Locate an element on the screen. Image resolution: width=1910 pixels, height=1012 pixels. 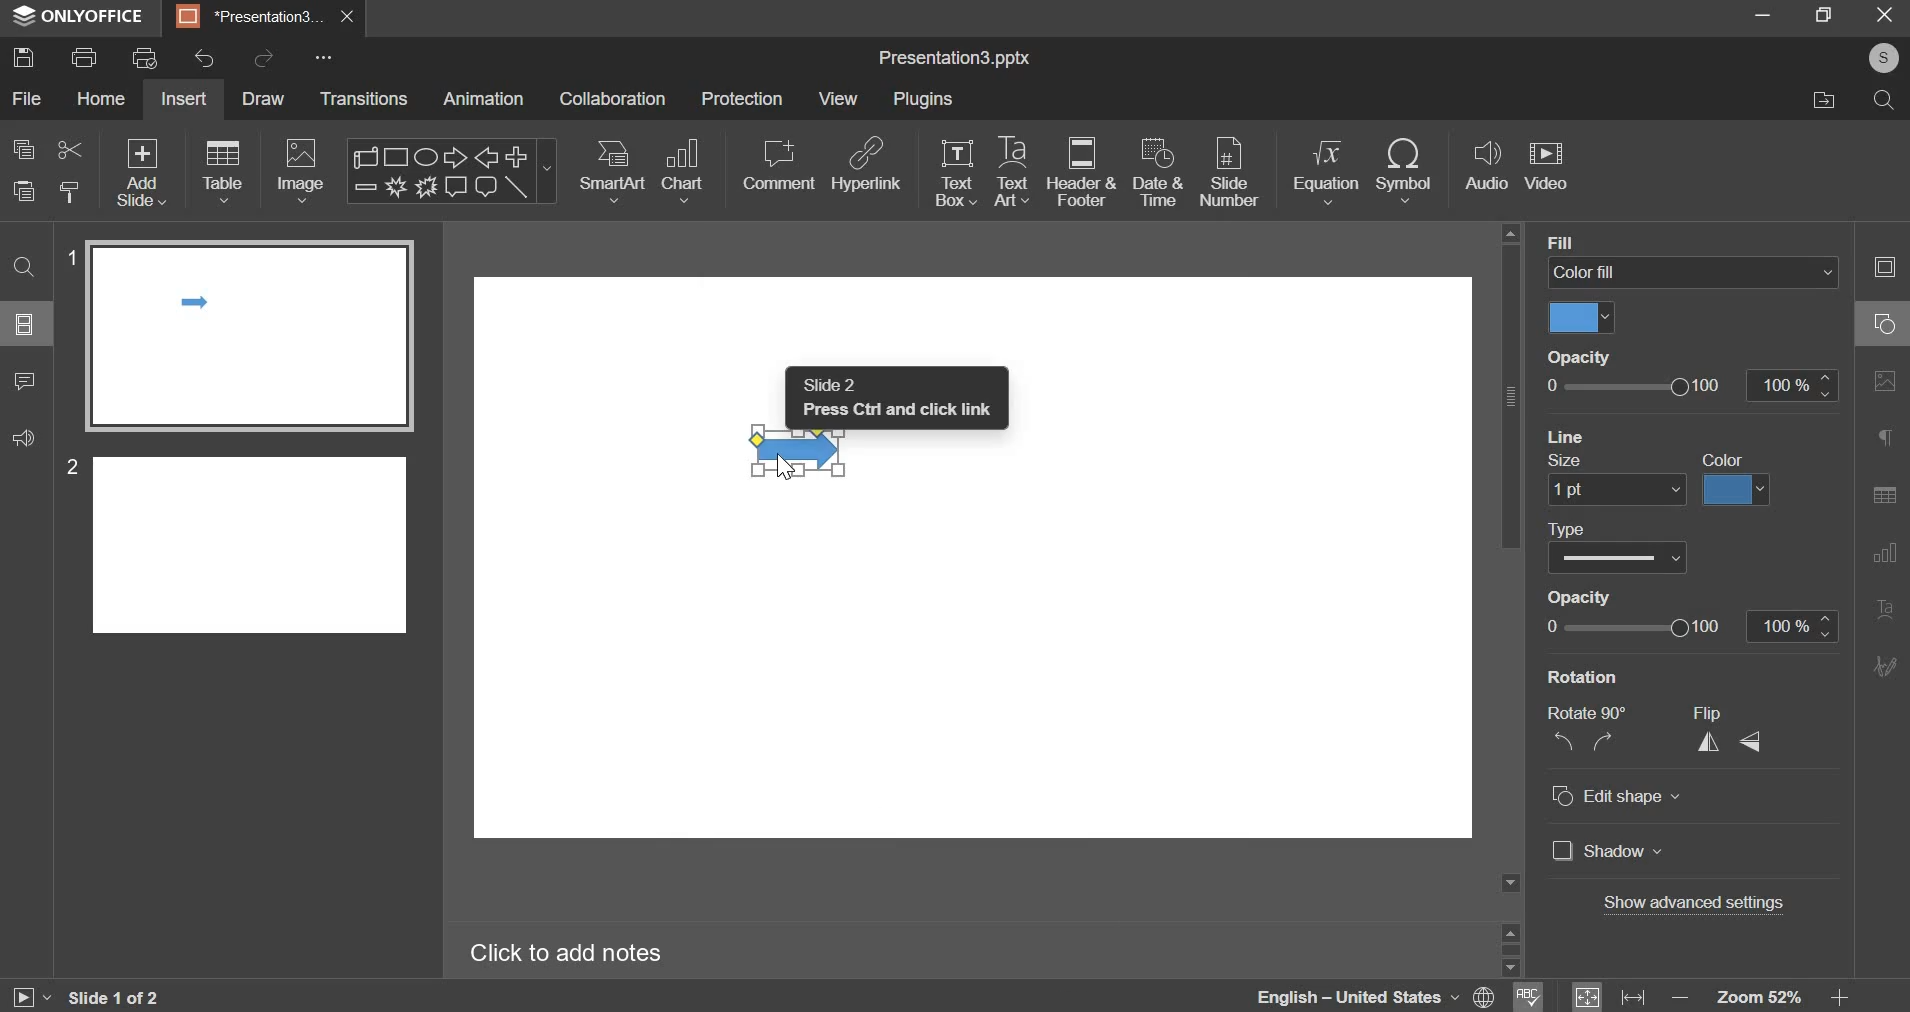
Text Art settings is located at coordinates (1885, 610).